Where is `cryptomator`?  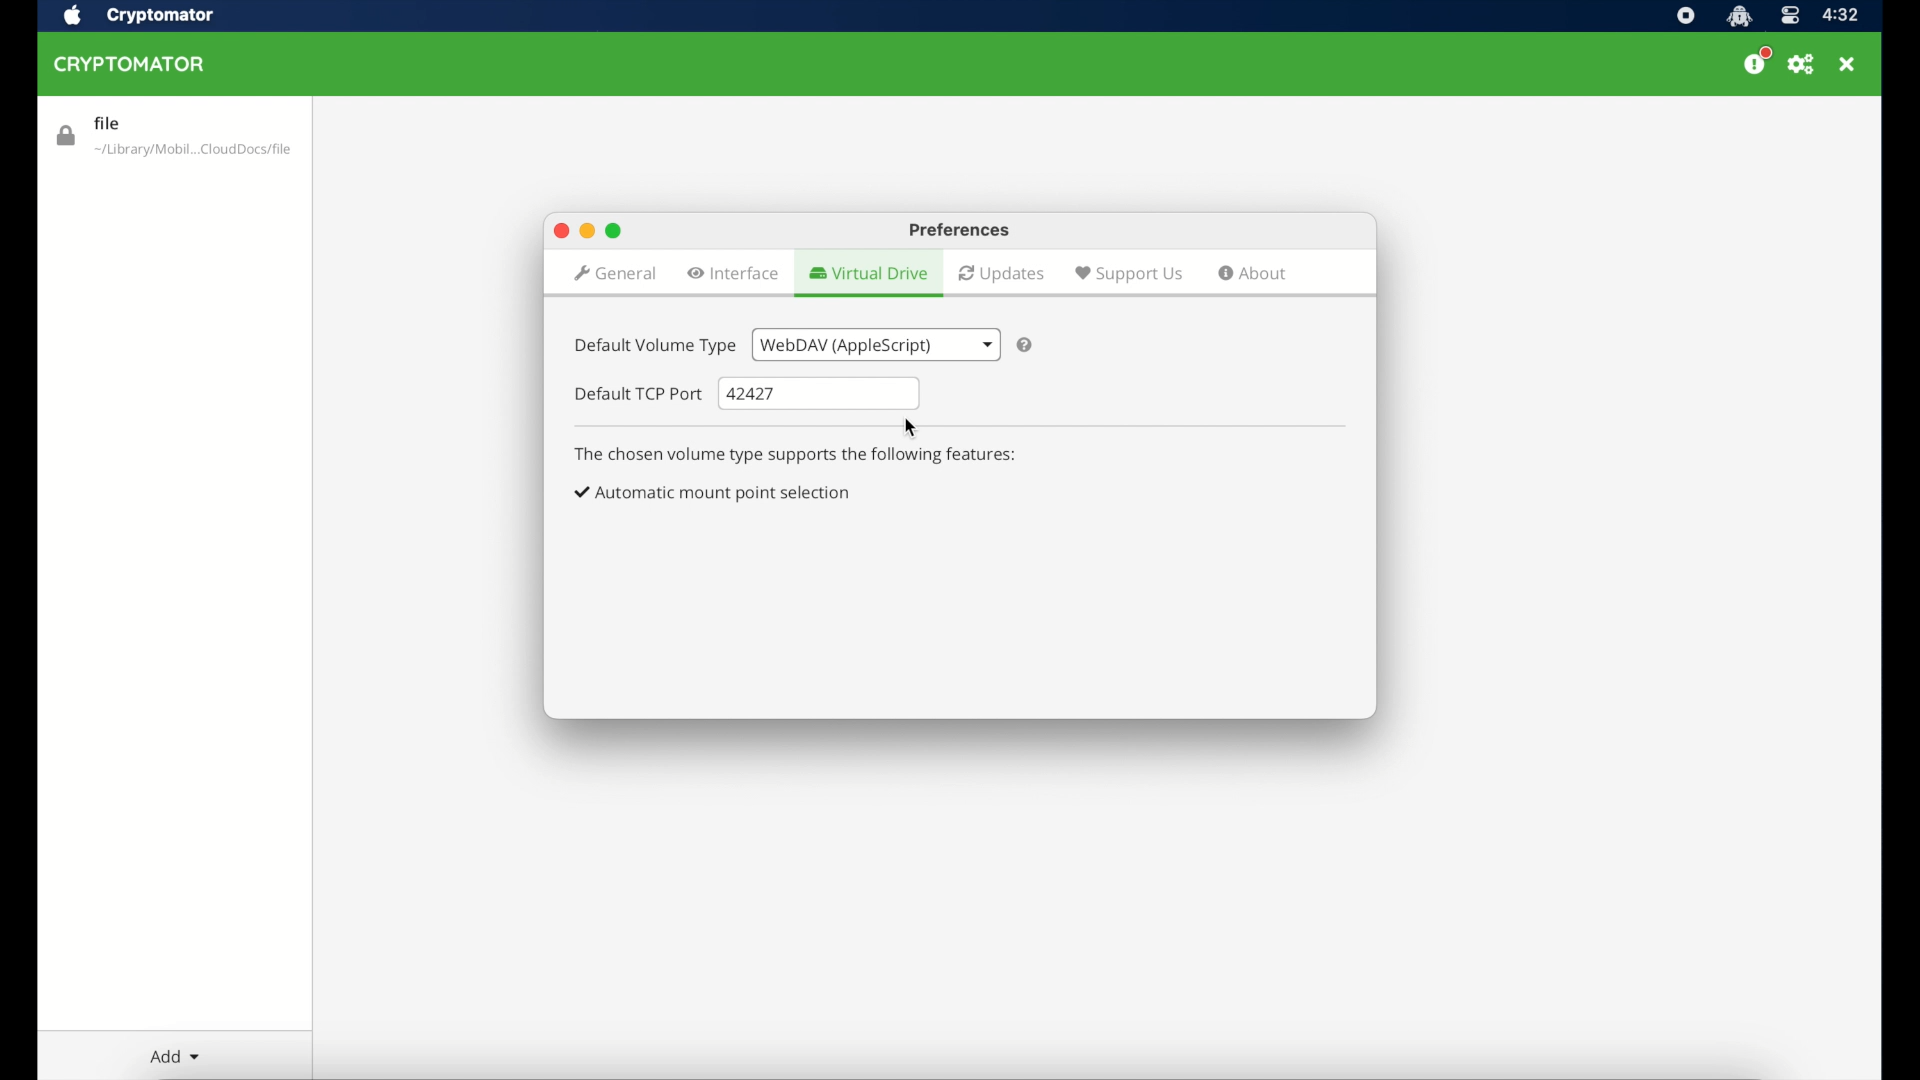 cryptomator is located at coordinates (160, 16).